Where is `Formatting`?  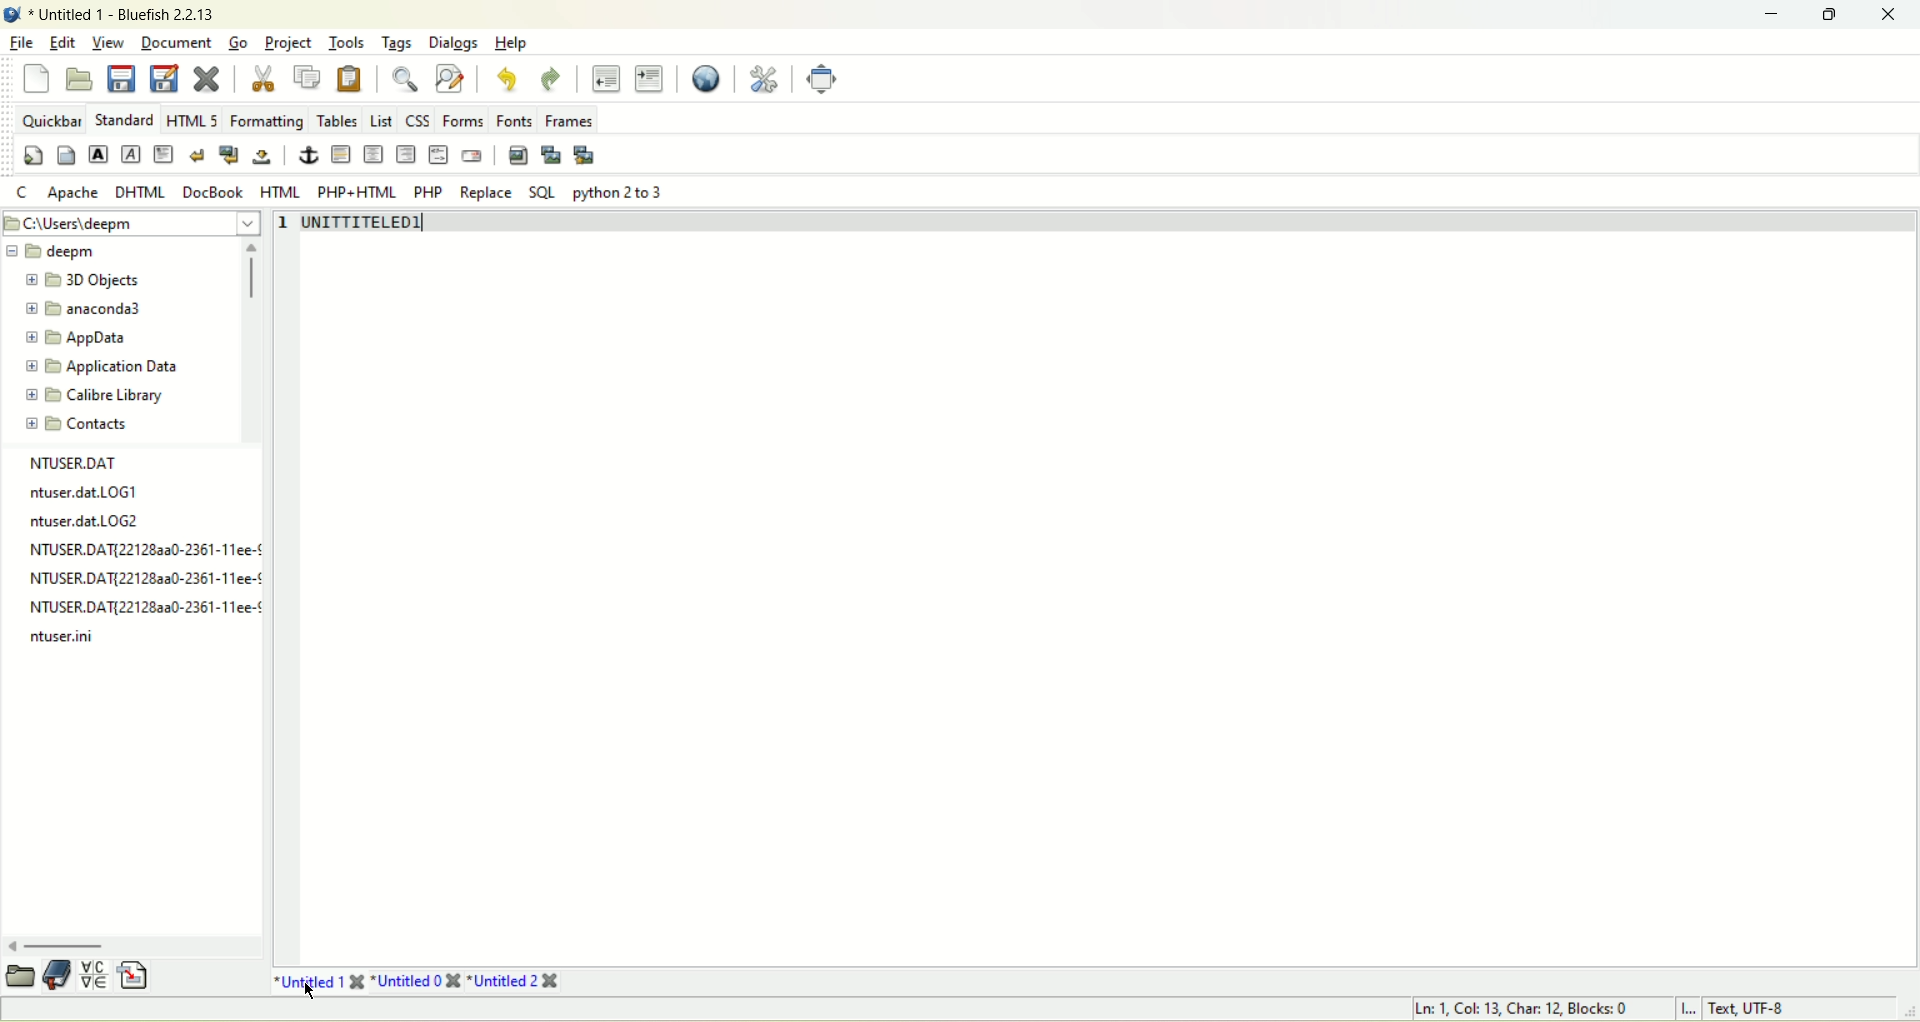
Formatting is located at coordinates (262, 118).